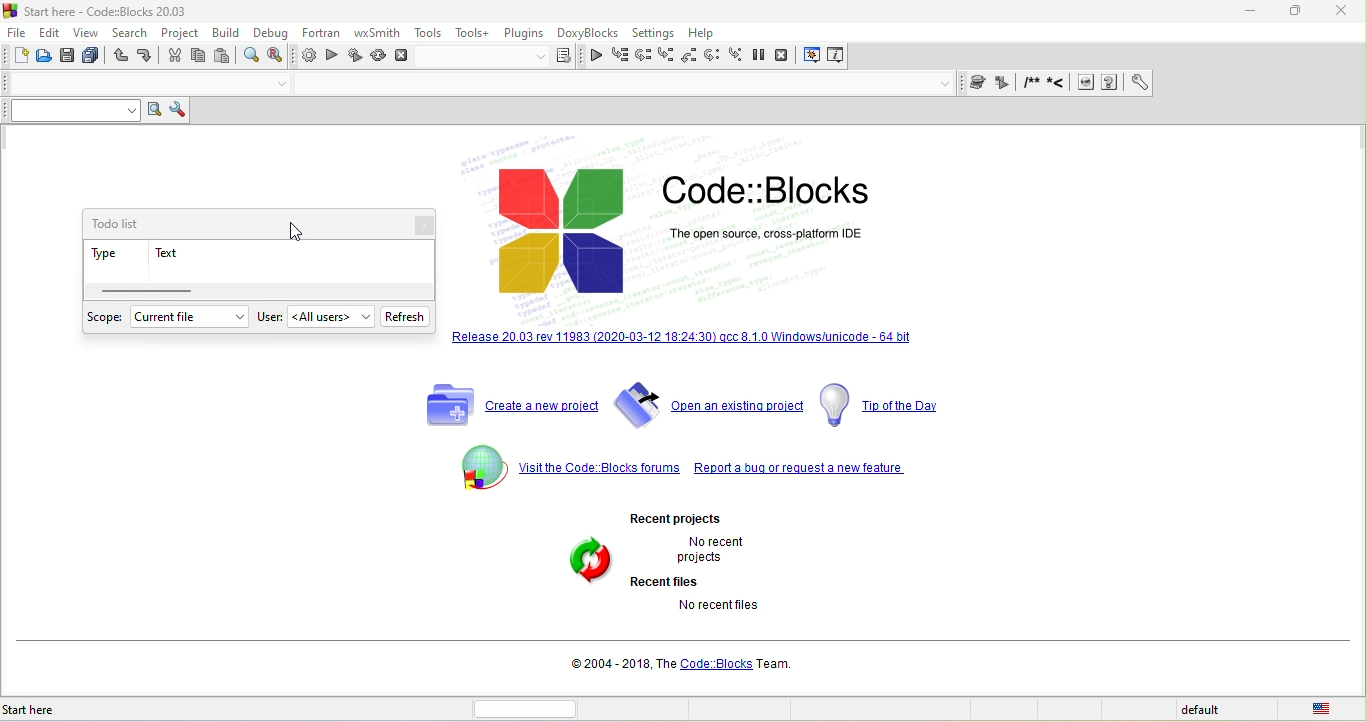 Image resolution: width=1366 pixels, height=722 pixels. What do you see at coordinates (523, 34) in the screenshot?
I see `plugins` at bounding box center [523, 34].